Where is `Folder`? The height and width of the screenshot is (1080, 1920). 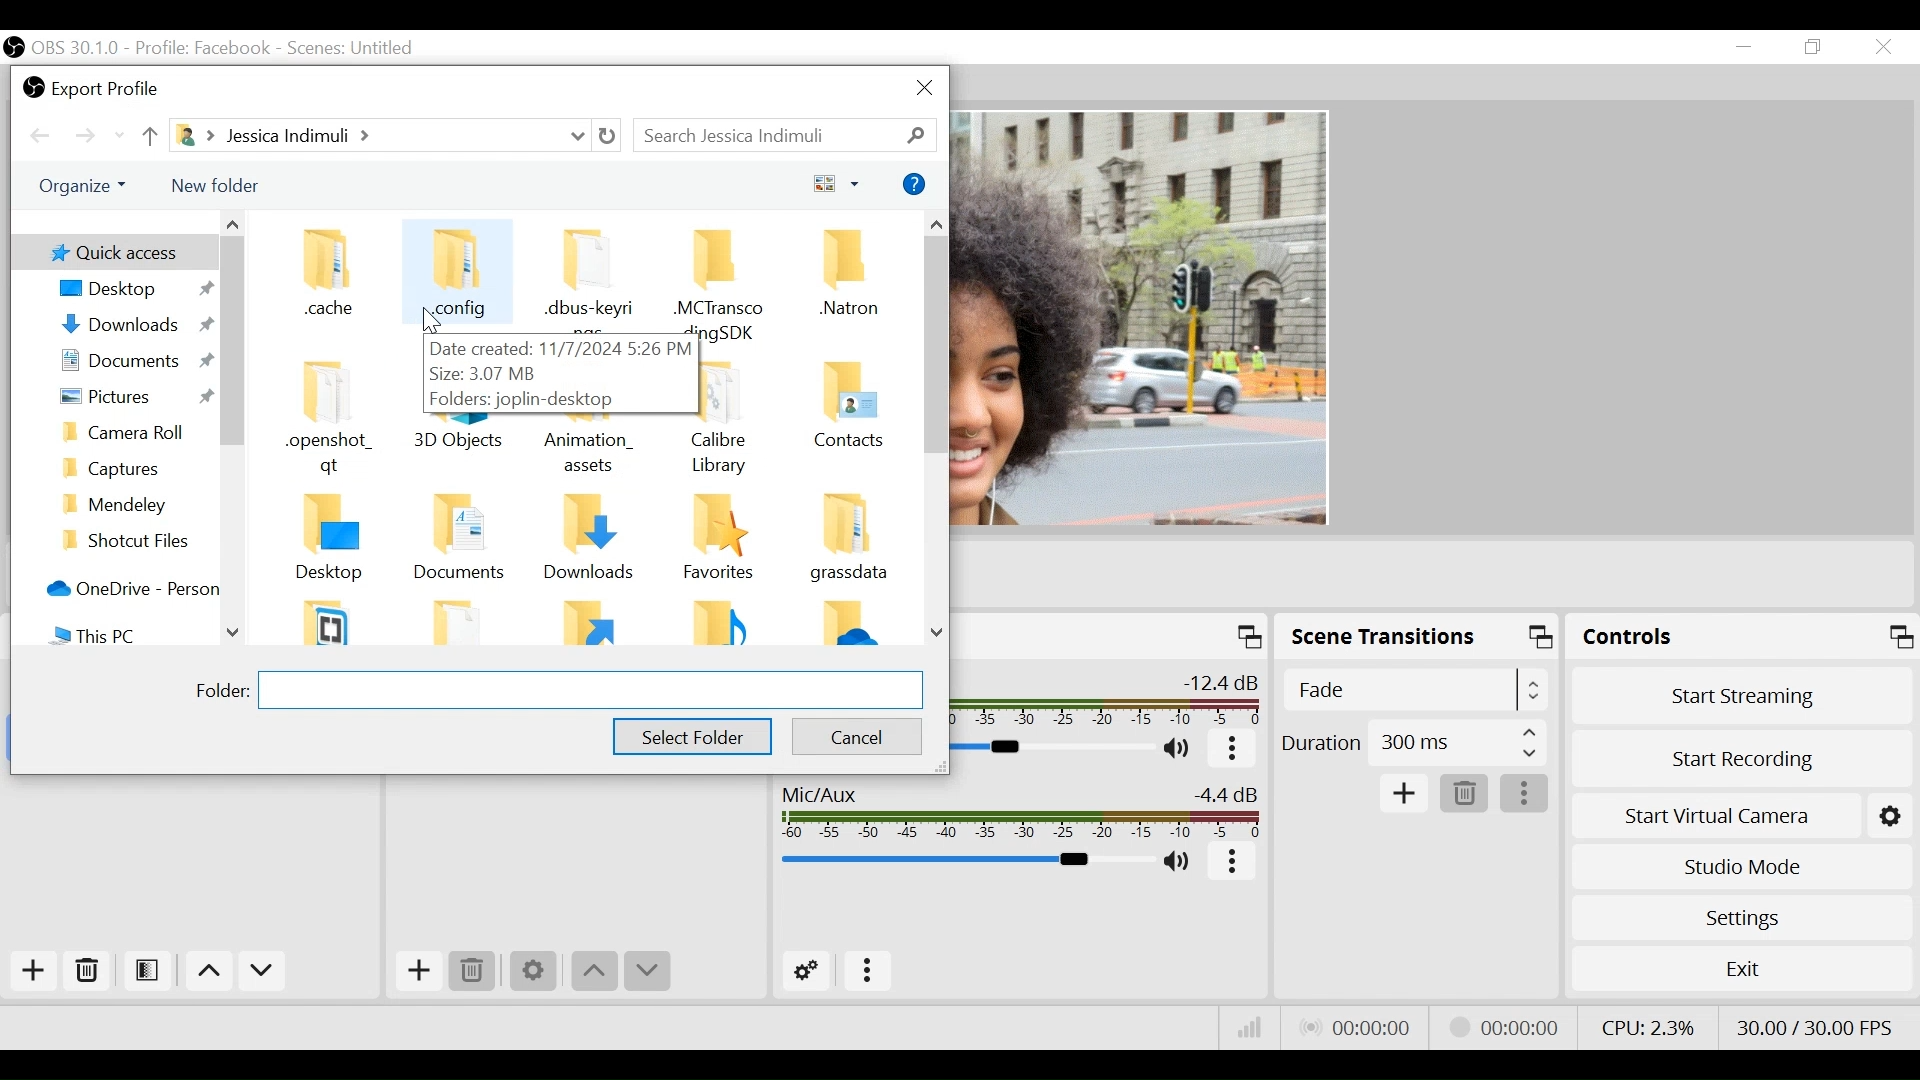 Folder is located at coordinates (467, 543).